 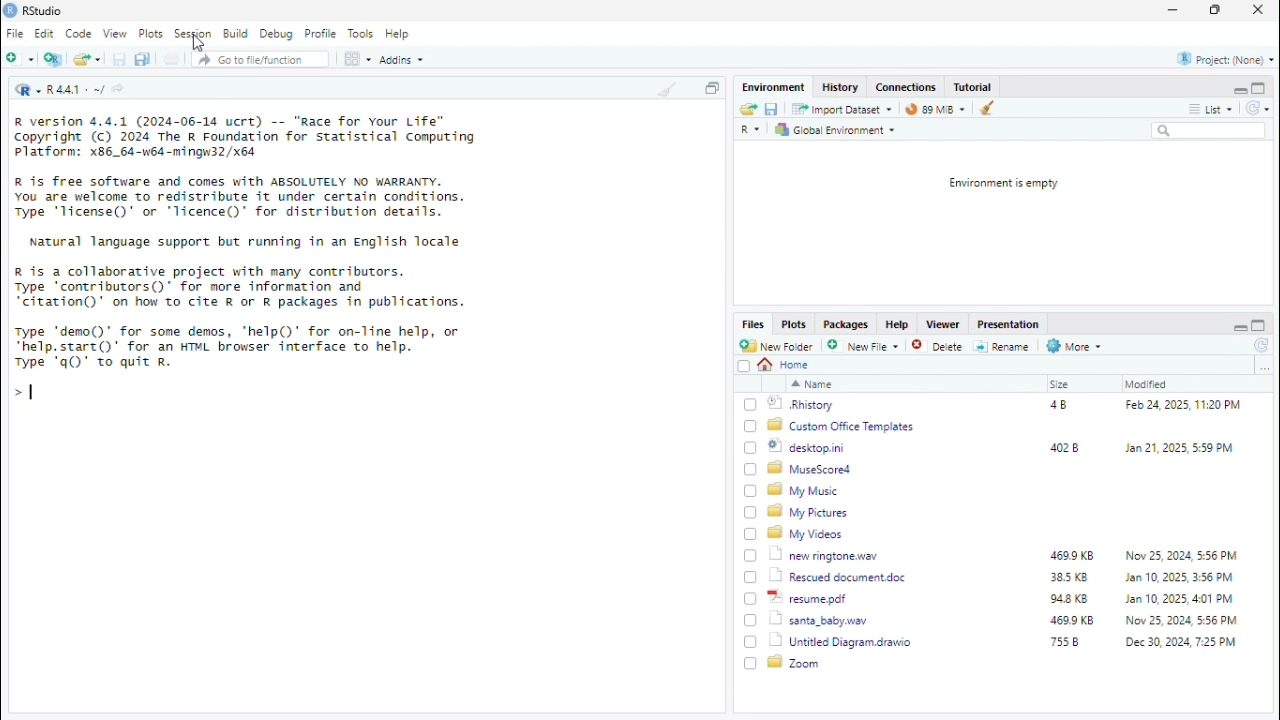 What do you see at coordinates (194, 33) in the screenshot?
I see `Session` at bounding box center [194, 33].